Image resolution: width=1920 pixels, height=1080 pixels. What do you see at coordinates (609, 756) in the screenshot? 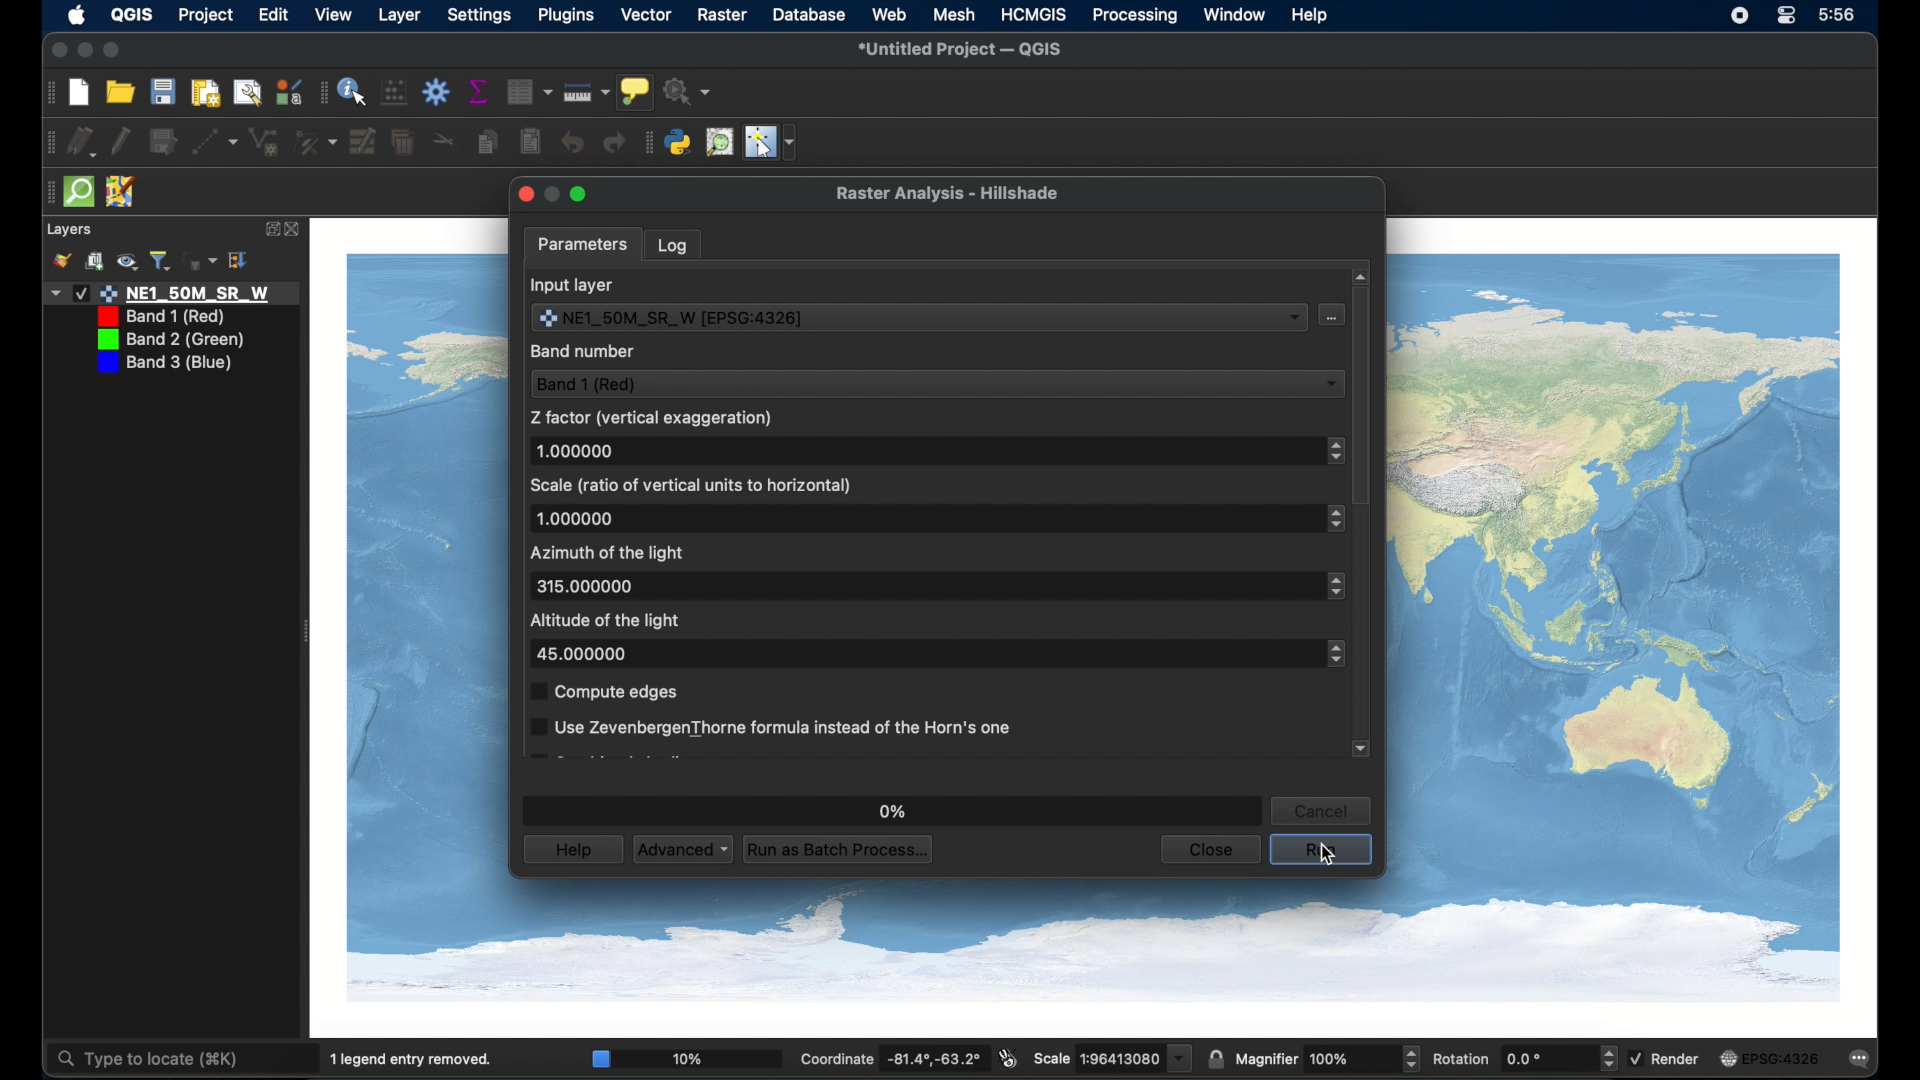
I see `obscured text` at bounding box center [609, 756].